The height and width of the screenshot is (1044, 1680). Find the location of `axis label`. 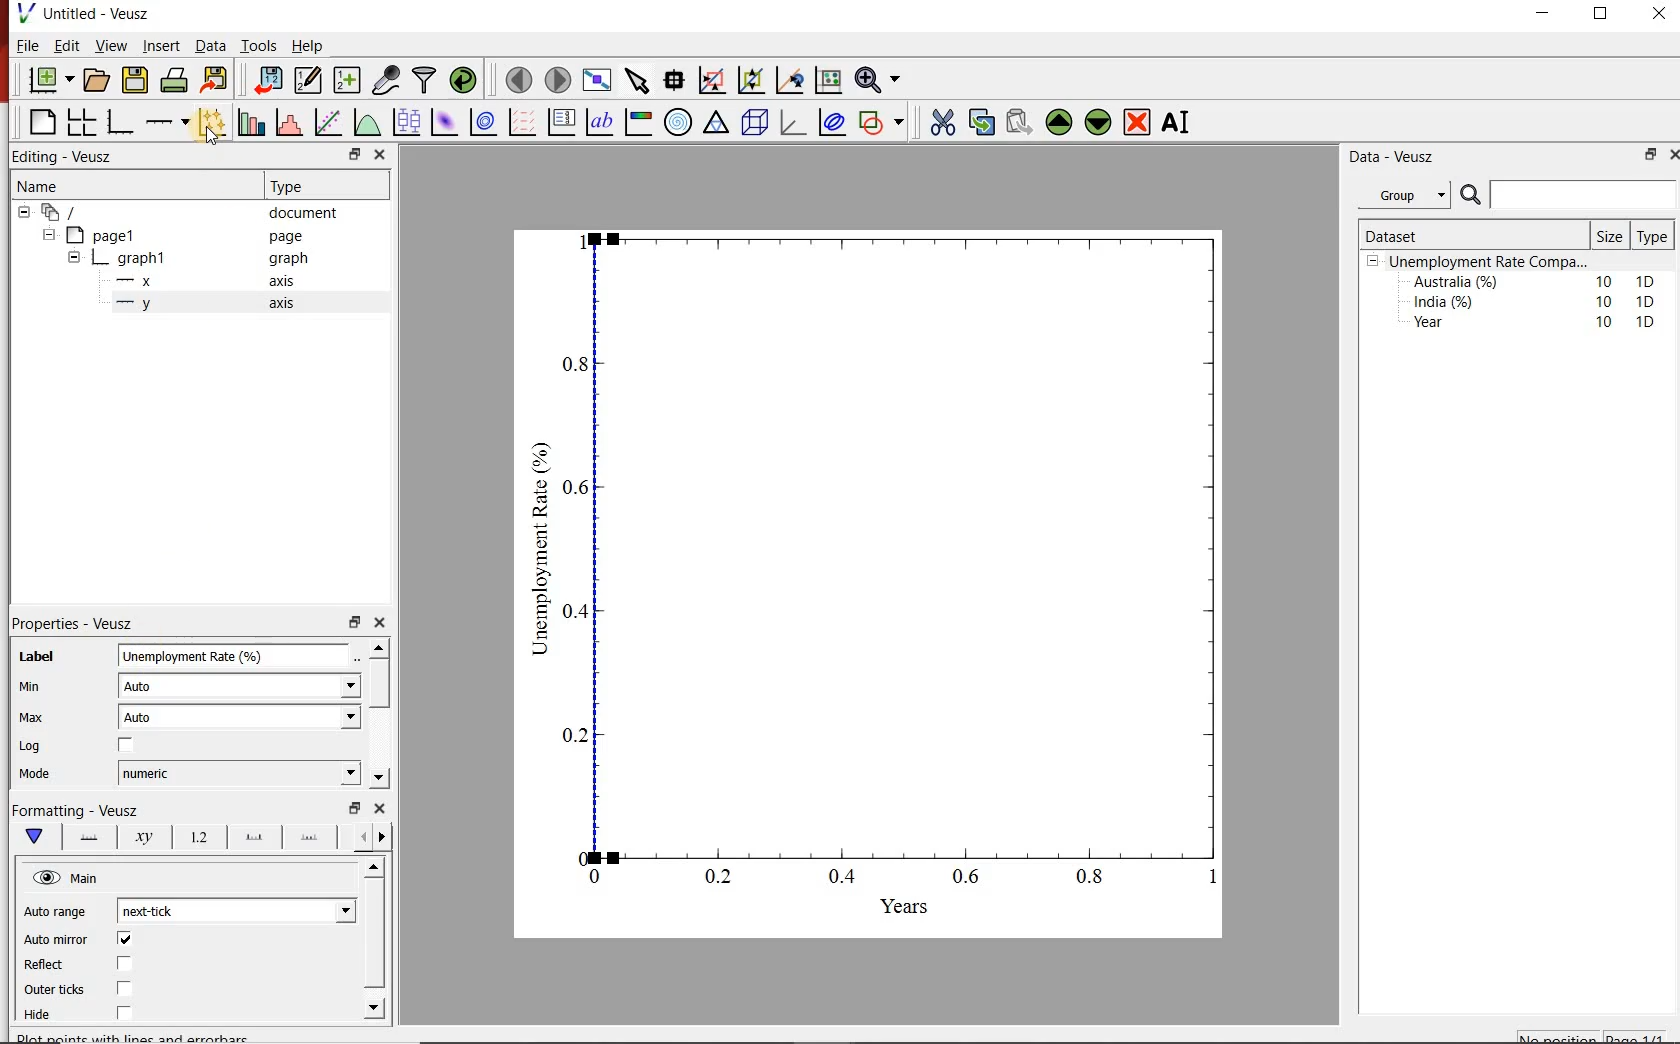

axis label is located at coordinates (143, 838).